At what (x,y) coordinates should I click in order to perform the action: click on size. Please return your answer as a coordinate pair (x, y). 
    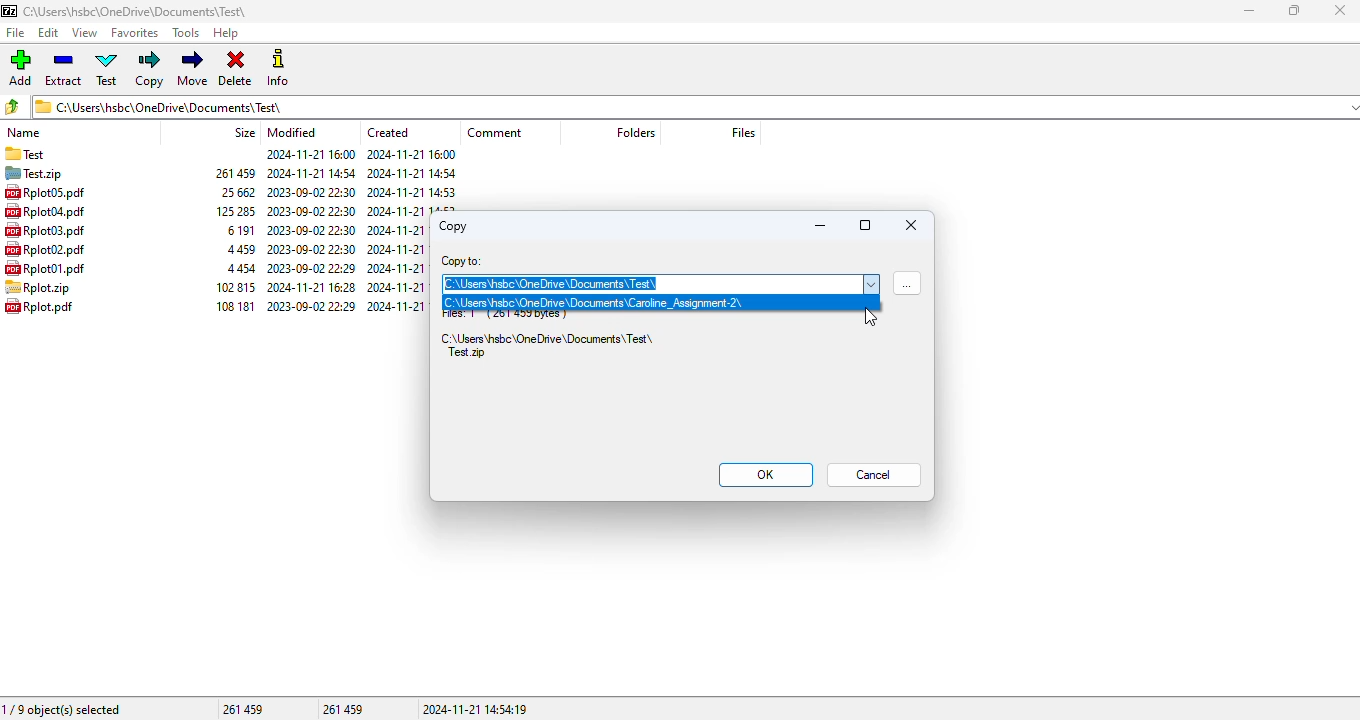
    Looking at the image, I should click on (239, 249).